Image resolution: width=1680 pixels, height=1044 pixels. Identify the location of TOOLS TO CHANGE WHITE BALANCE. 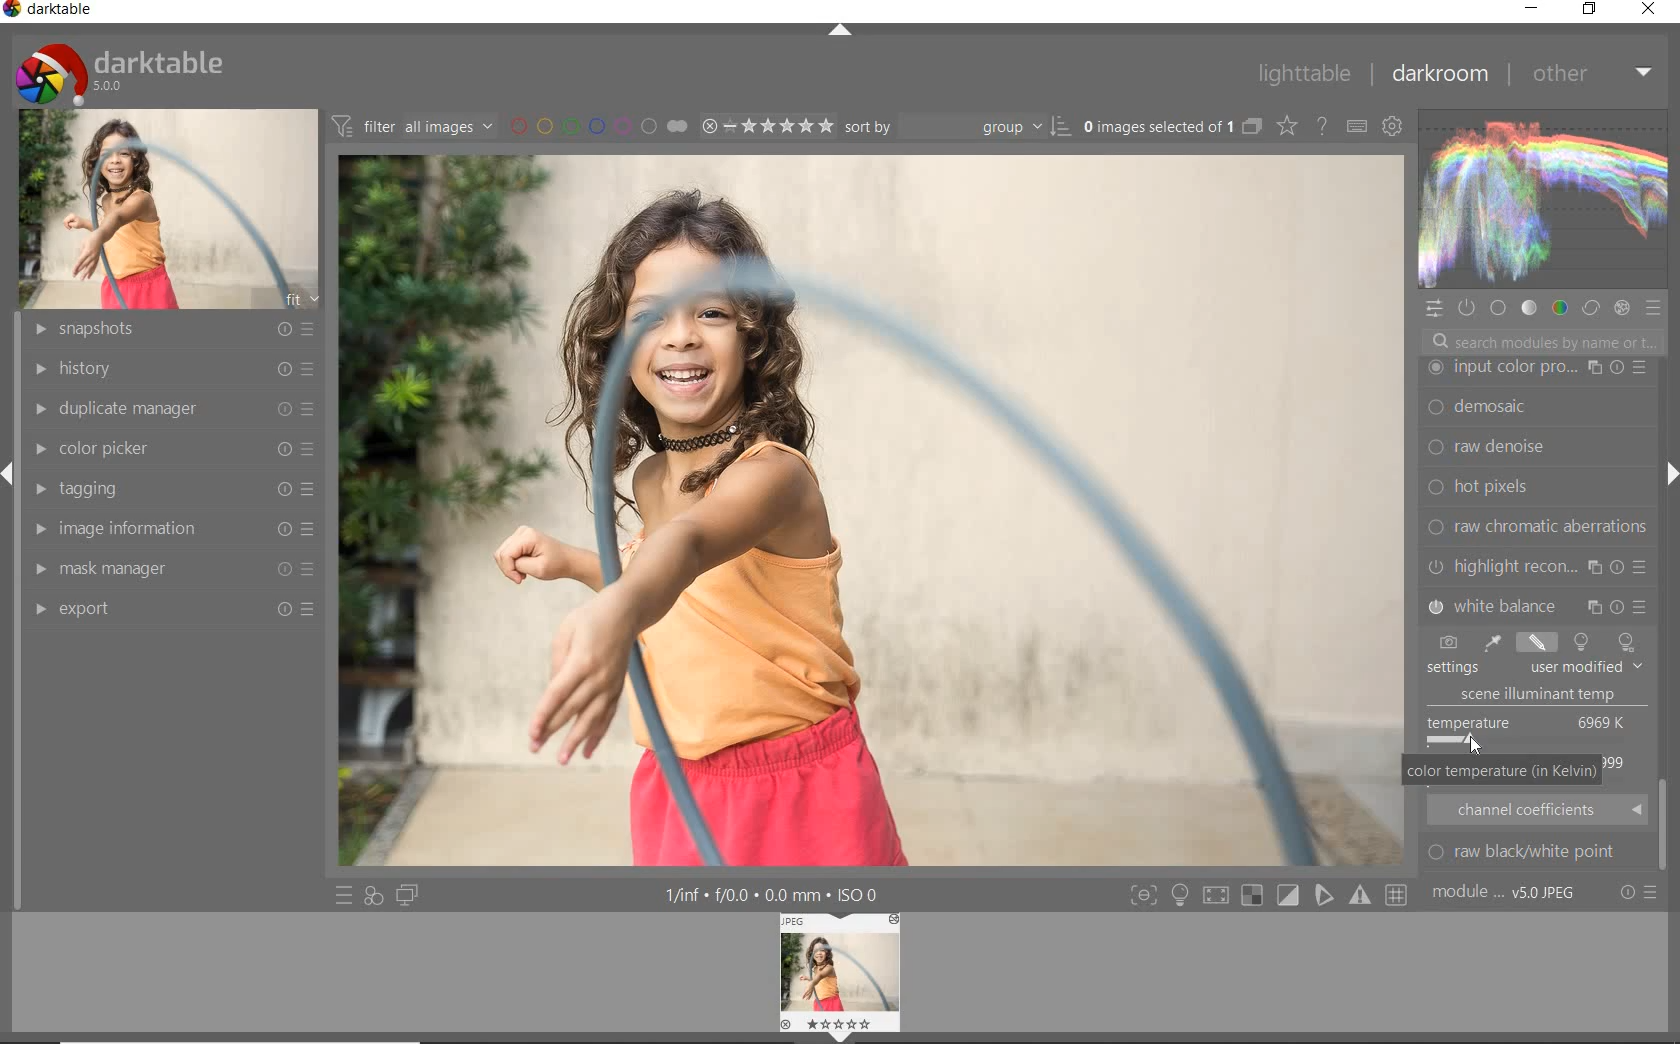
(1533, 642).